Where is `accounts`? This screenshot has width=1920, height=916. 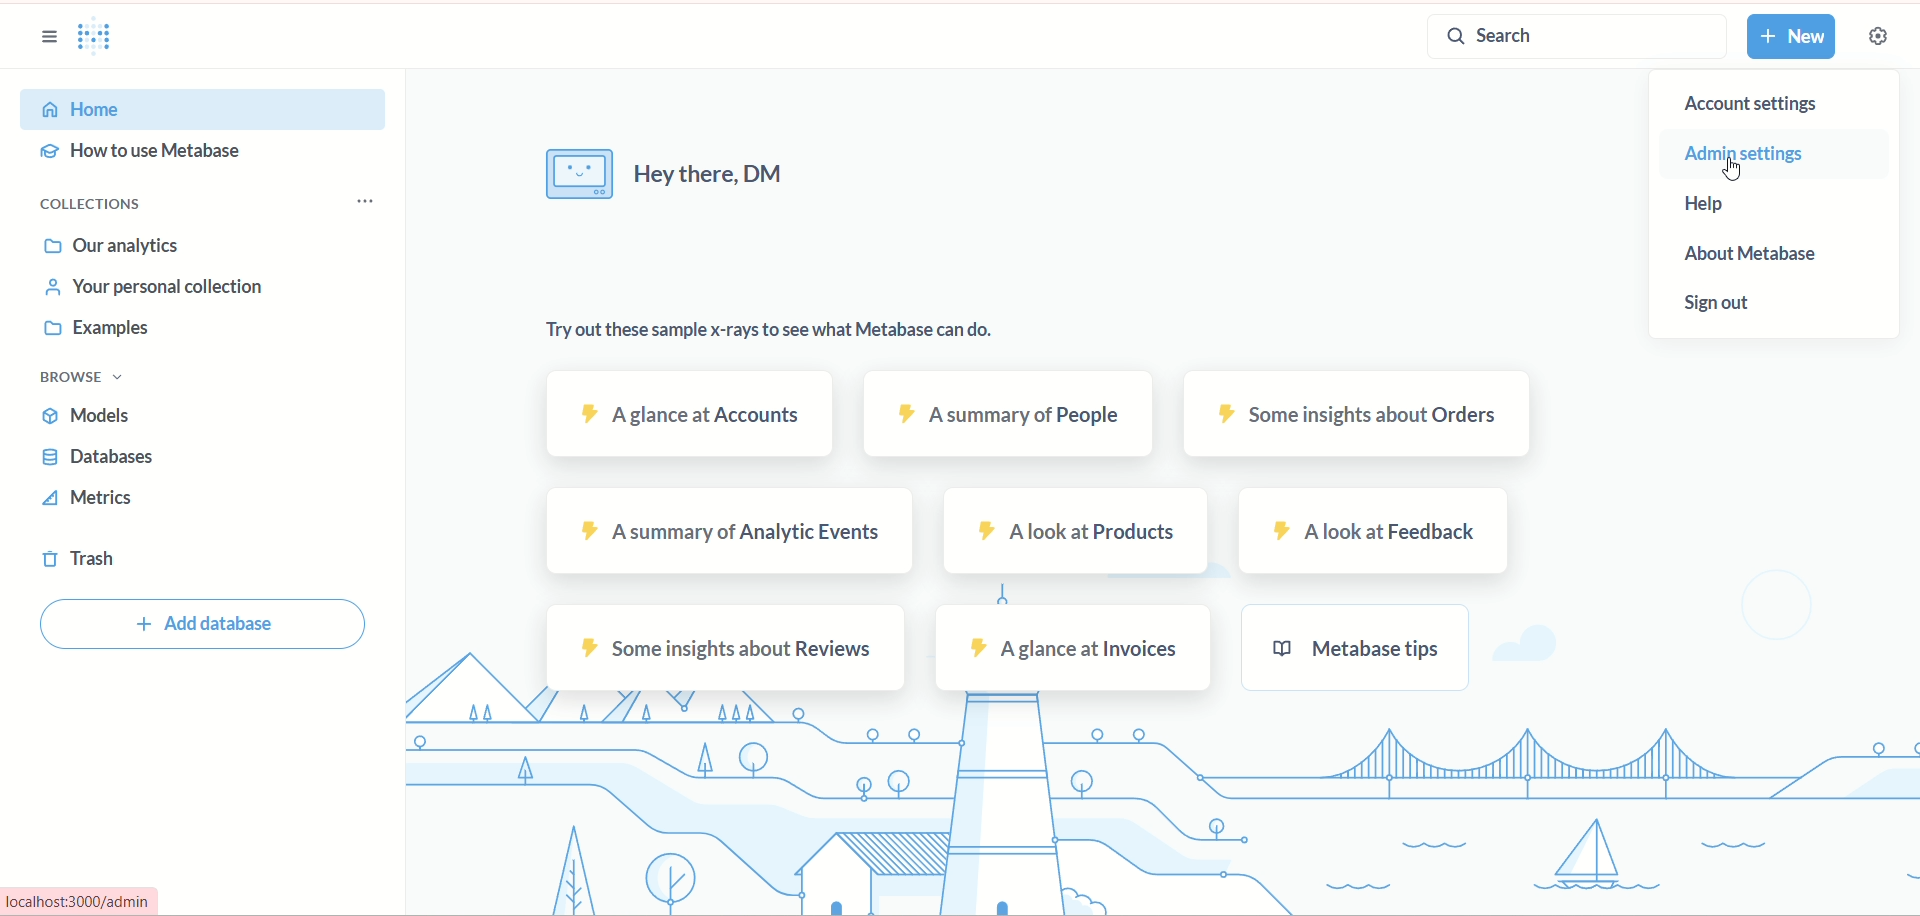
accounts is located at coordinates (688, 414).